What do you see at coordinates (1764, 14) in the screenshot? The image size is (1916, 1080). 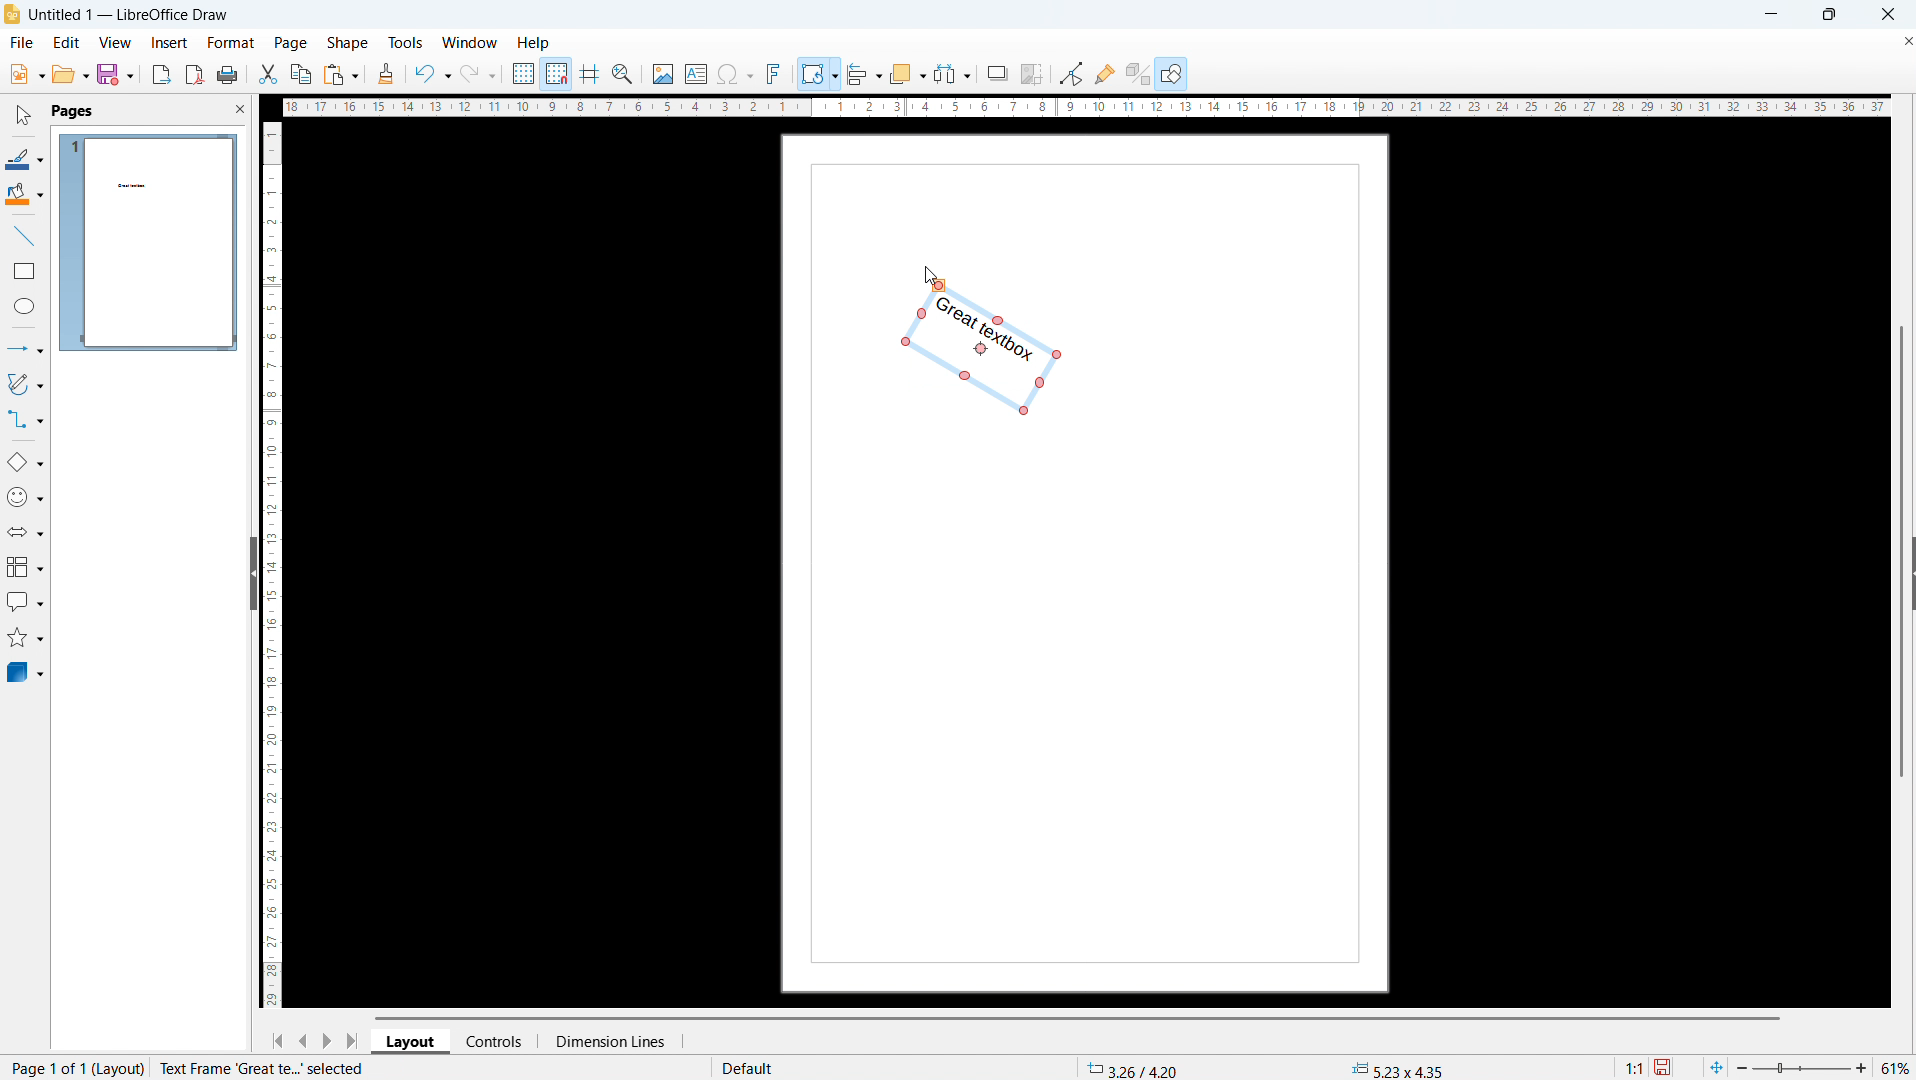 I see `minimise ` at bounding box center [1764, 14].